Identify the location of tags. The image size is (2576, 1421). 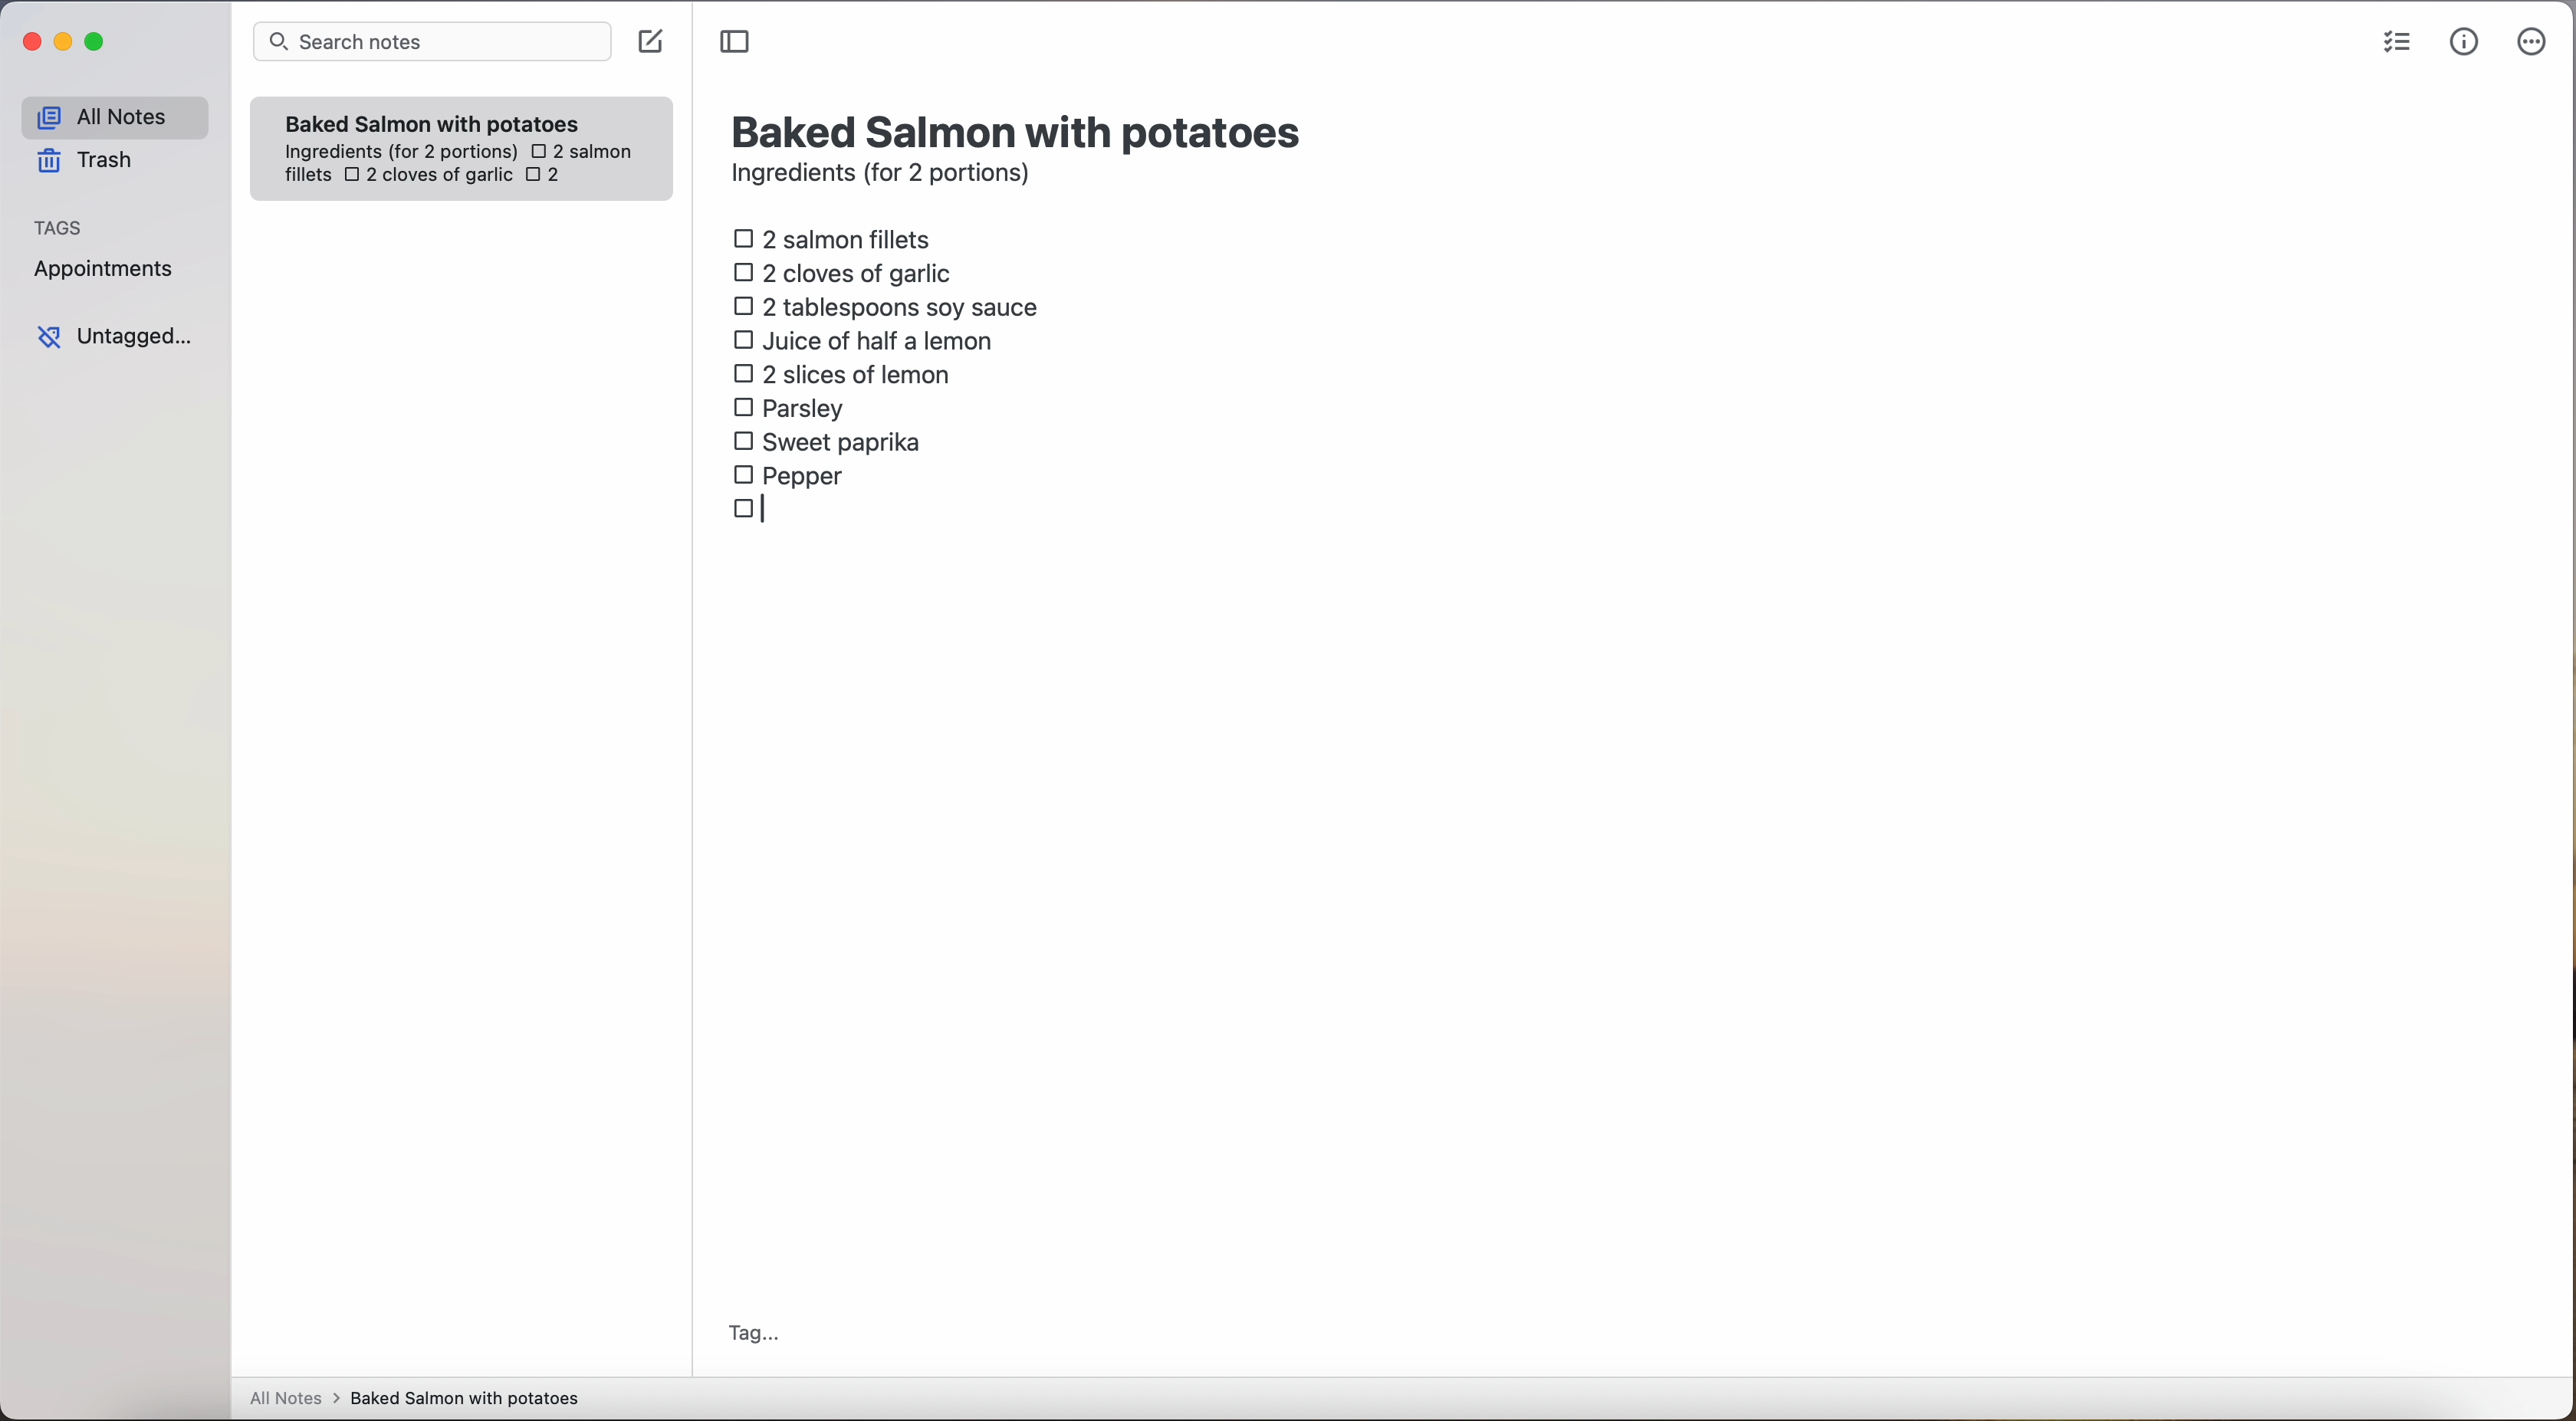
(59, 225).